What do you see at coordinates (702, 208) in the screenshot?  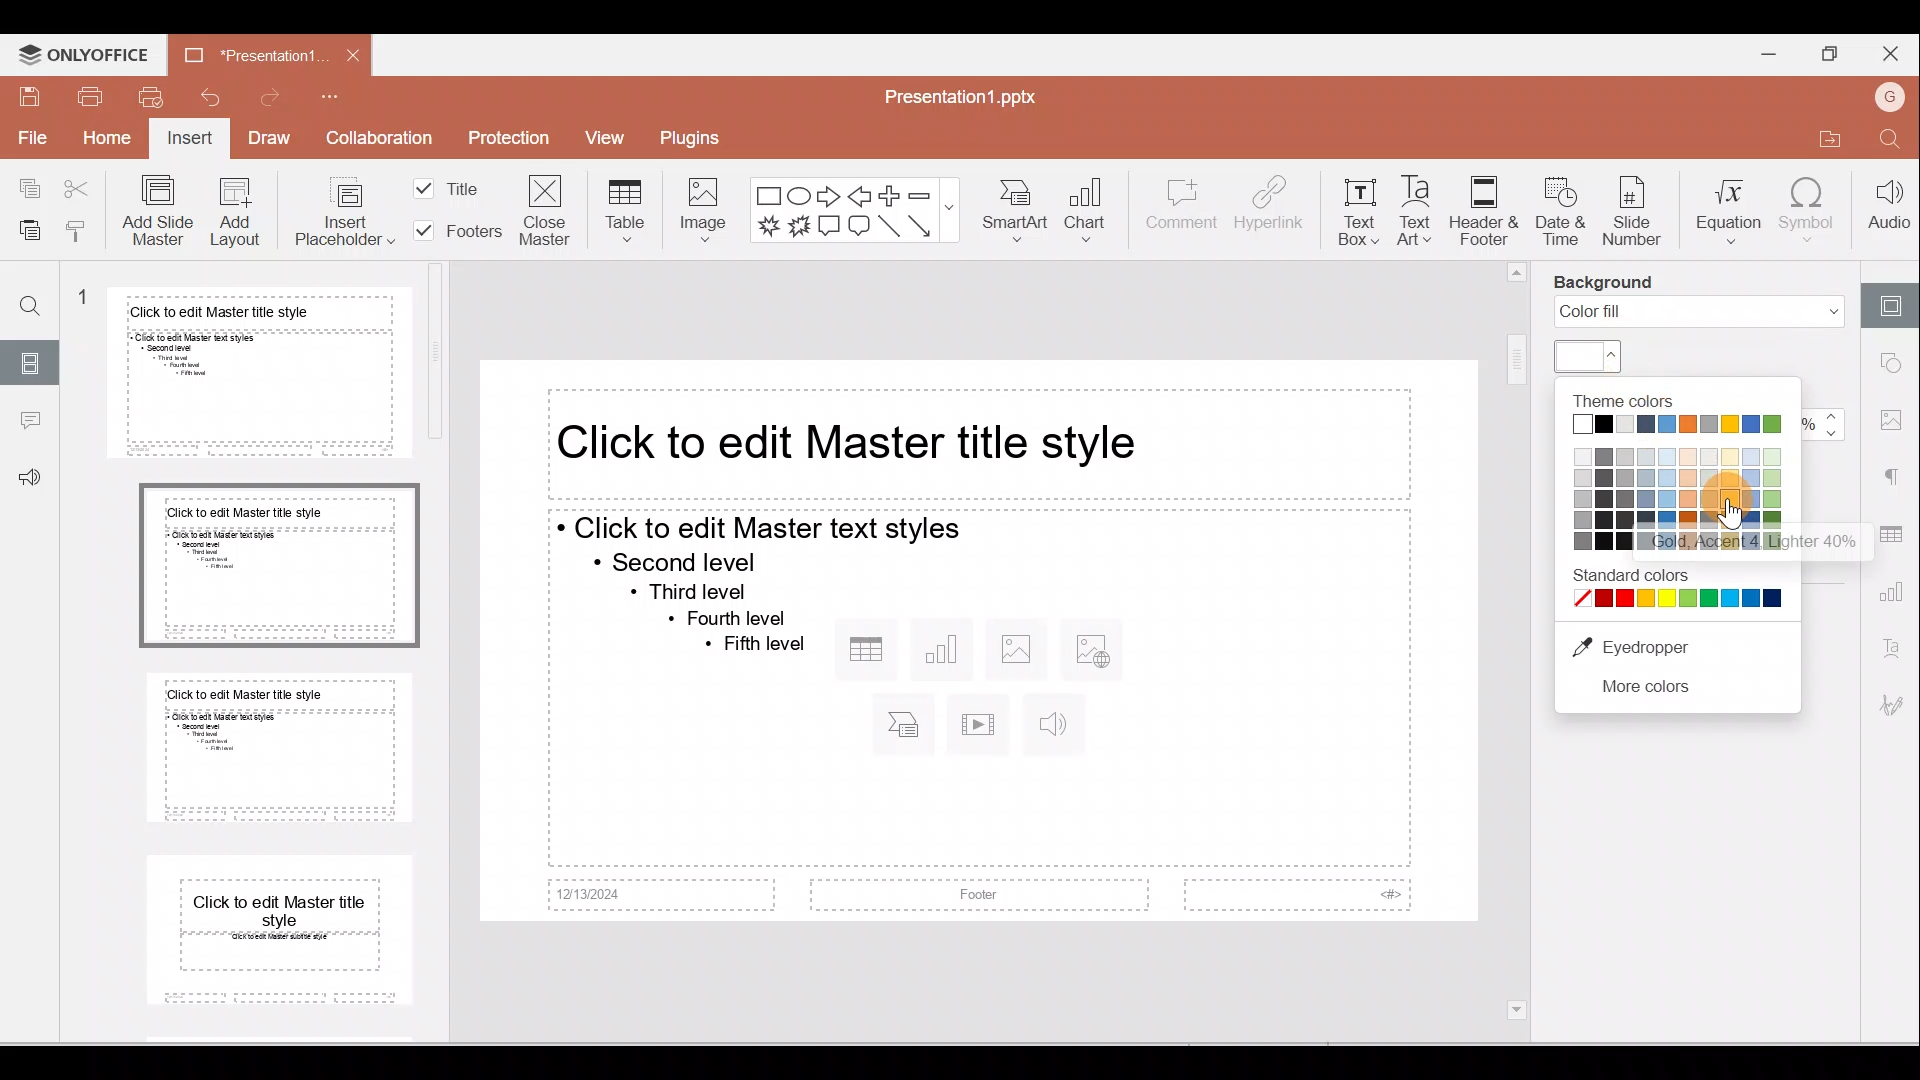 I see `Image` at bounding box center [702, 208].